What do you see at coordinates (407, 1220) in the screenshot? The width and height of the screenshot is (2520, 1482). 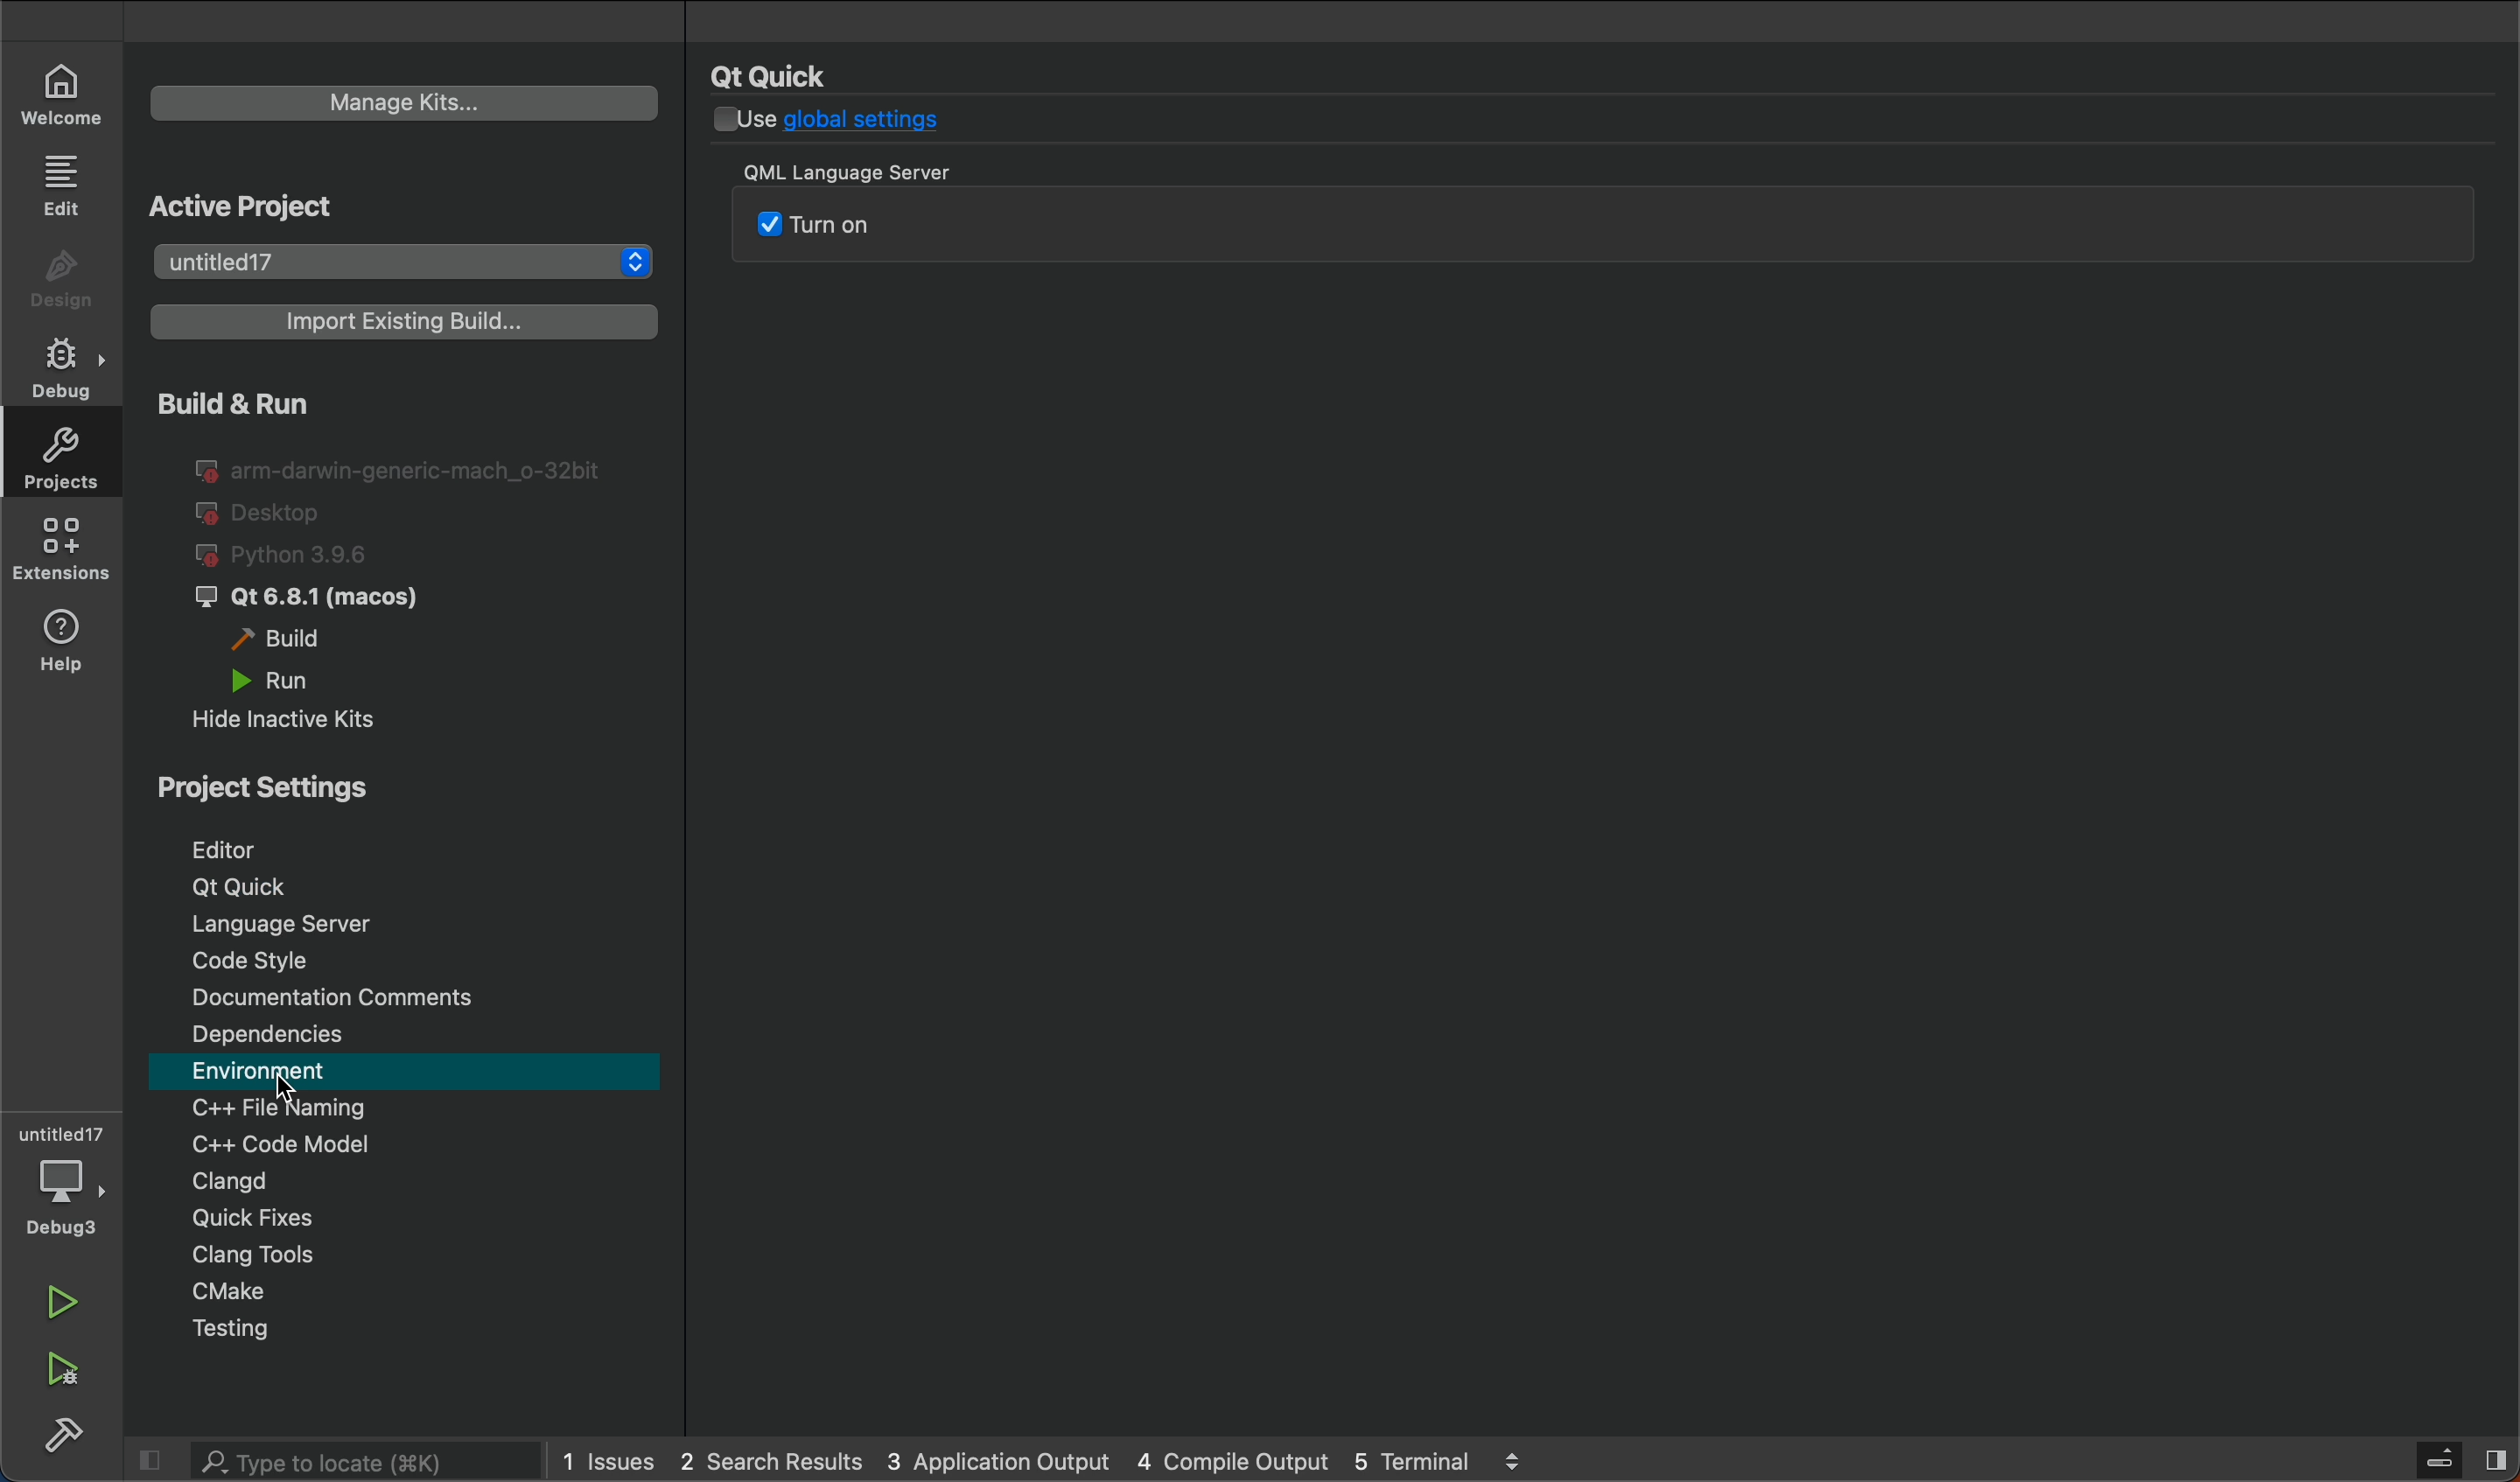 I see `quick fixes` at bounding box center [407, 1220].